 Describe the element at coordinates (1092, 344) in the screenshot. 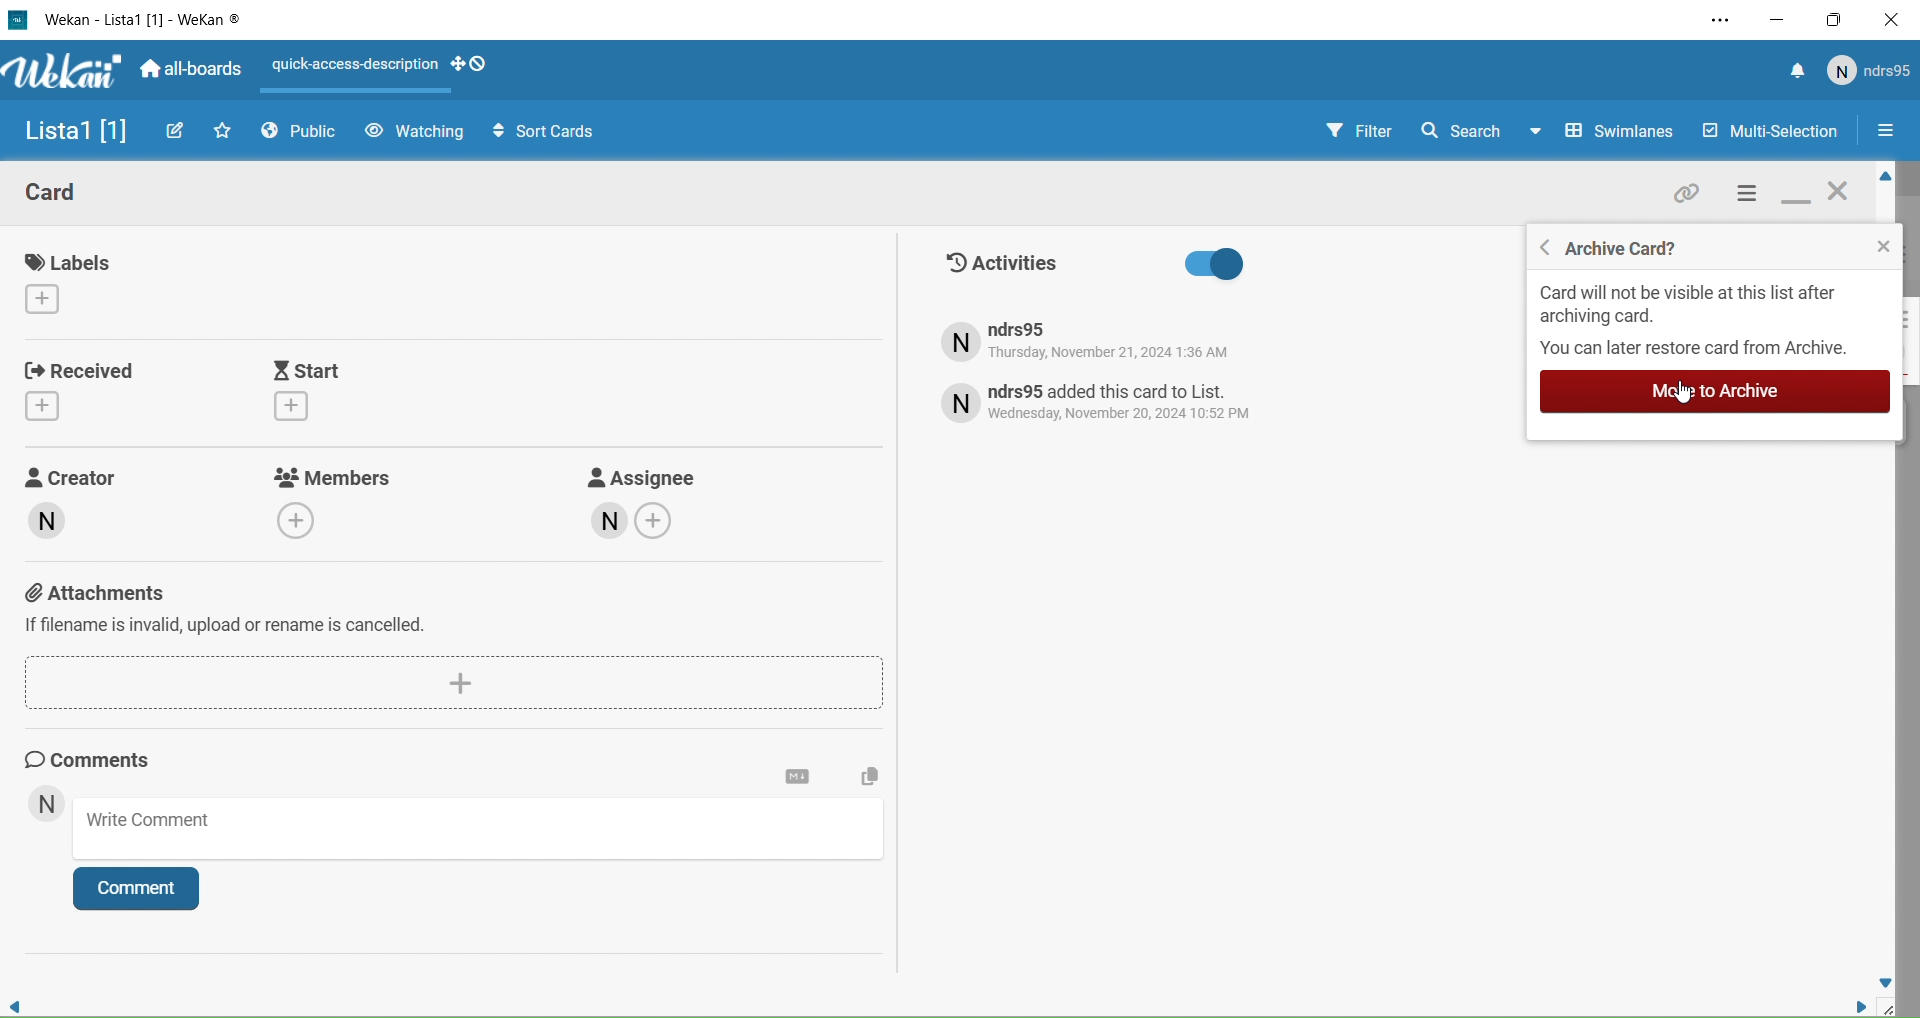

I see `activity` at that location.